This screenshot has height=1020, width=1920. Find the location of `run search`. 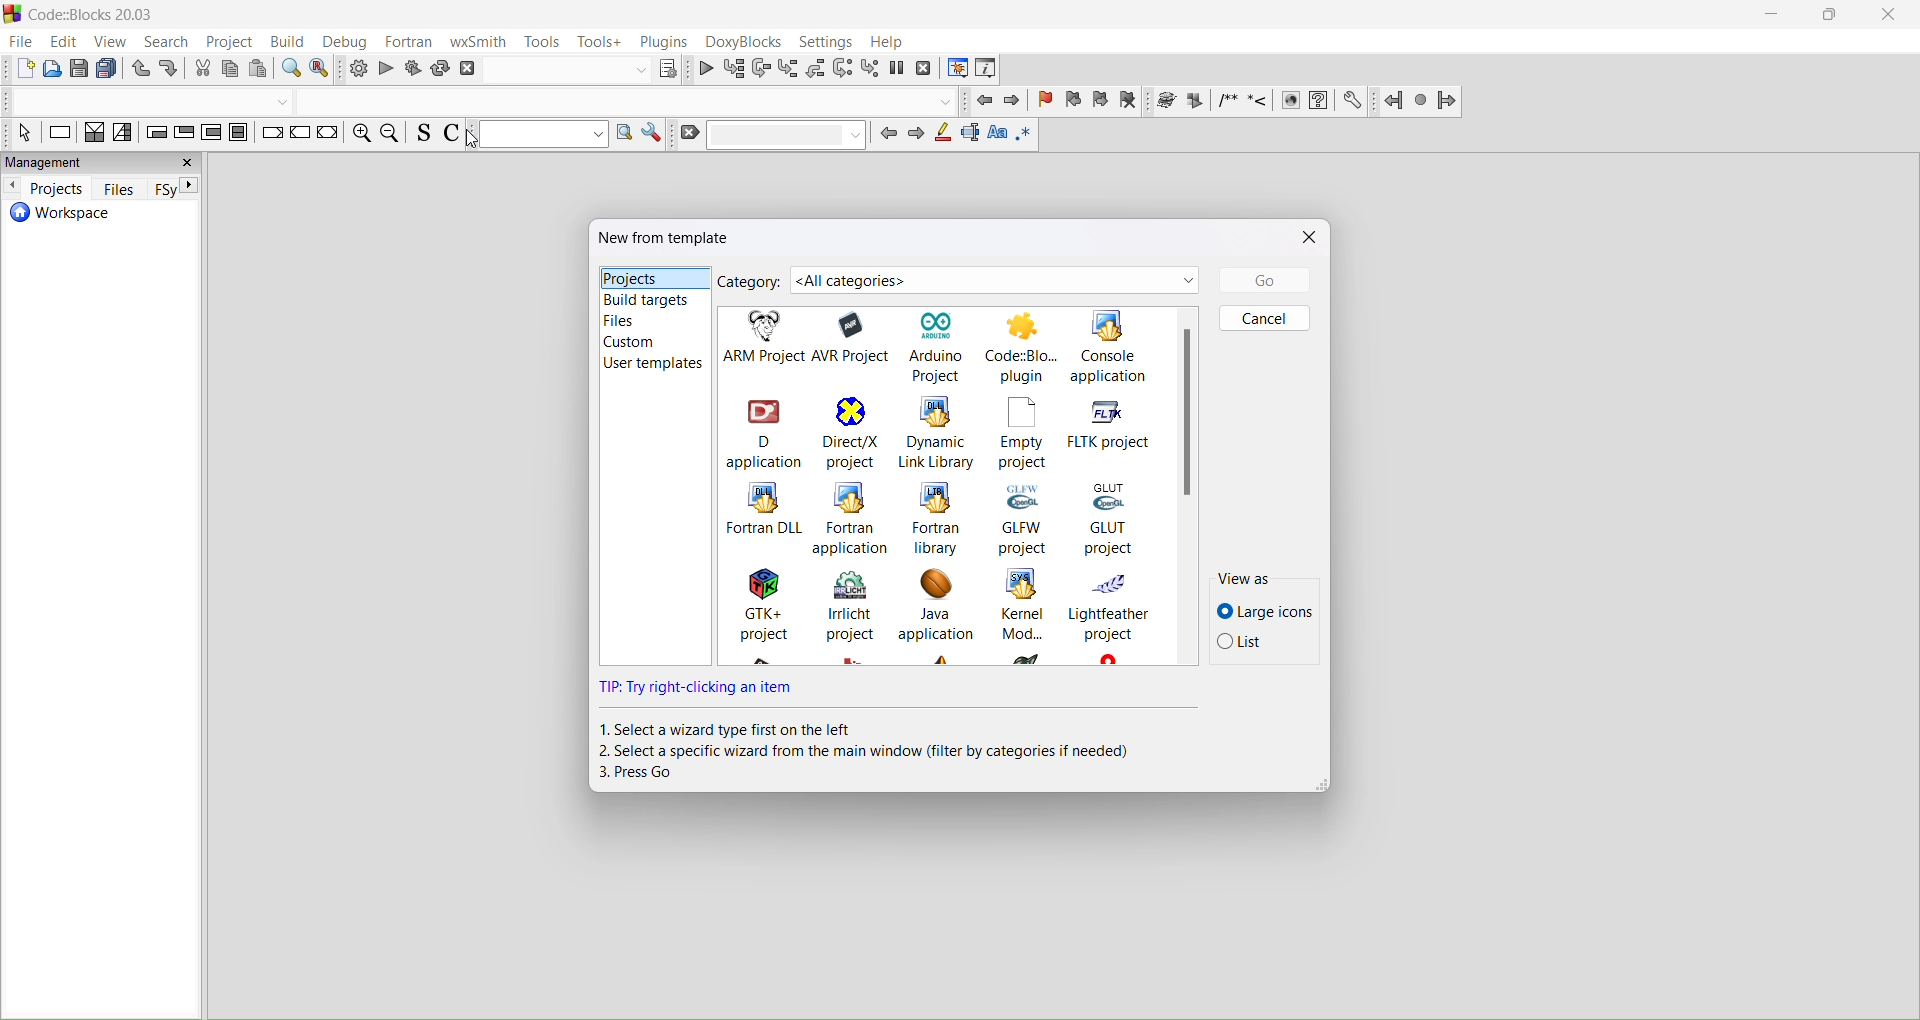

run search is located at coordinates (620, 135).